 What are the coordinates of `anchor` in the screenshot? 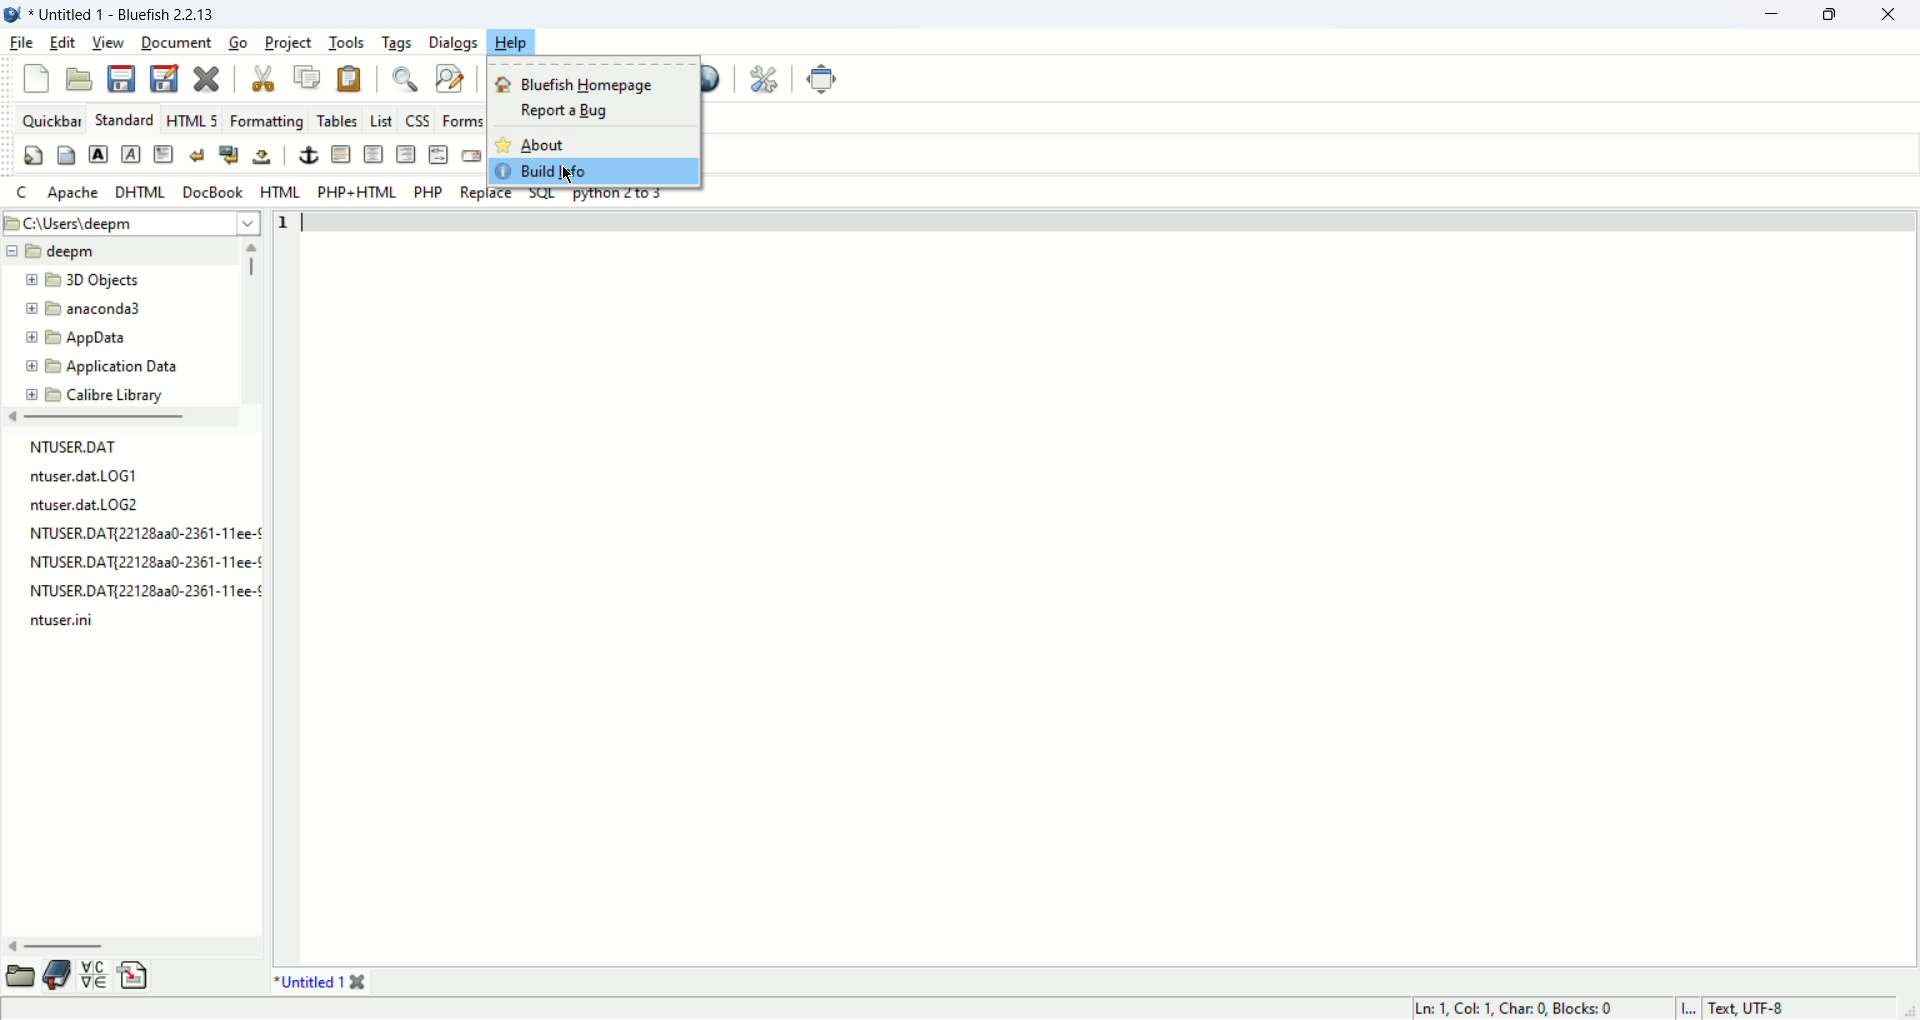 It's located at (309, 156).